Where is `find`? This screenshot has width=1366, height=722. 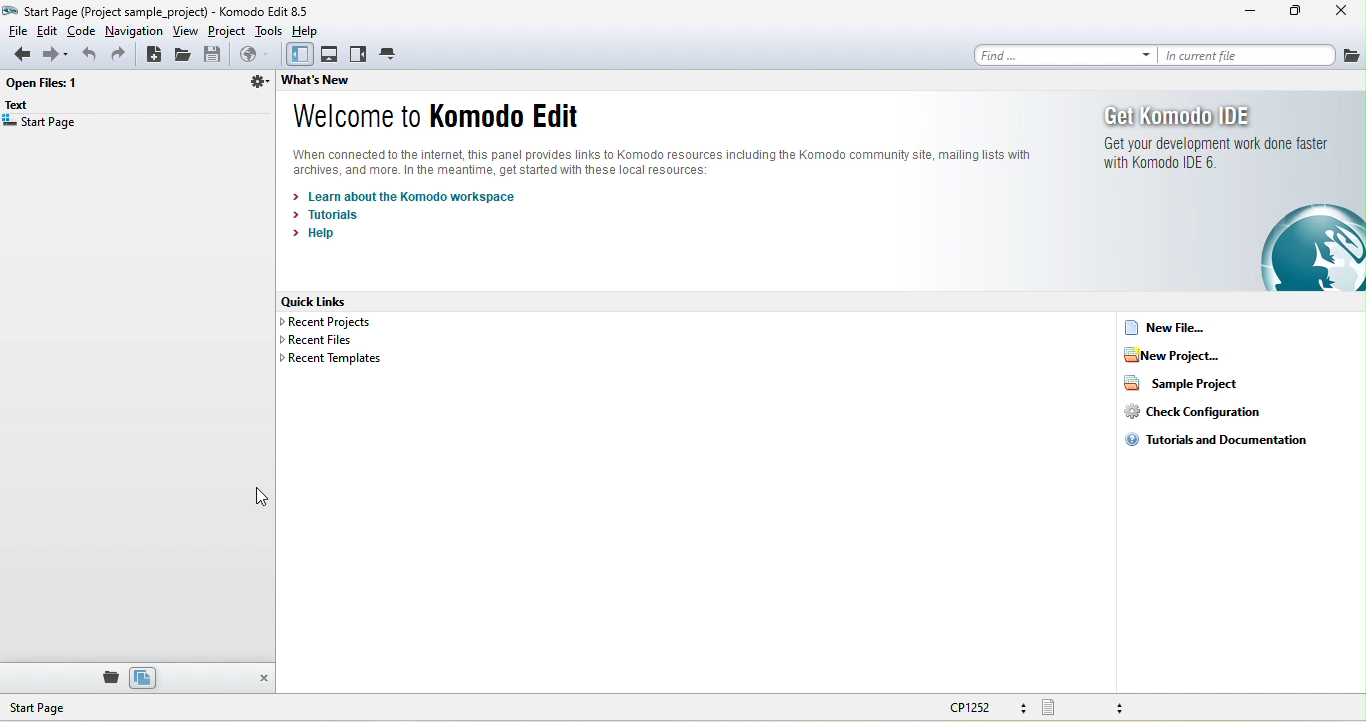
find is located at coordinates (1059, 54).